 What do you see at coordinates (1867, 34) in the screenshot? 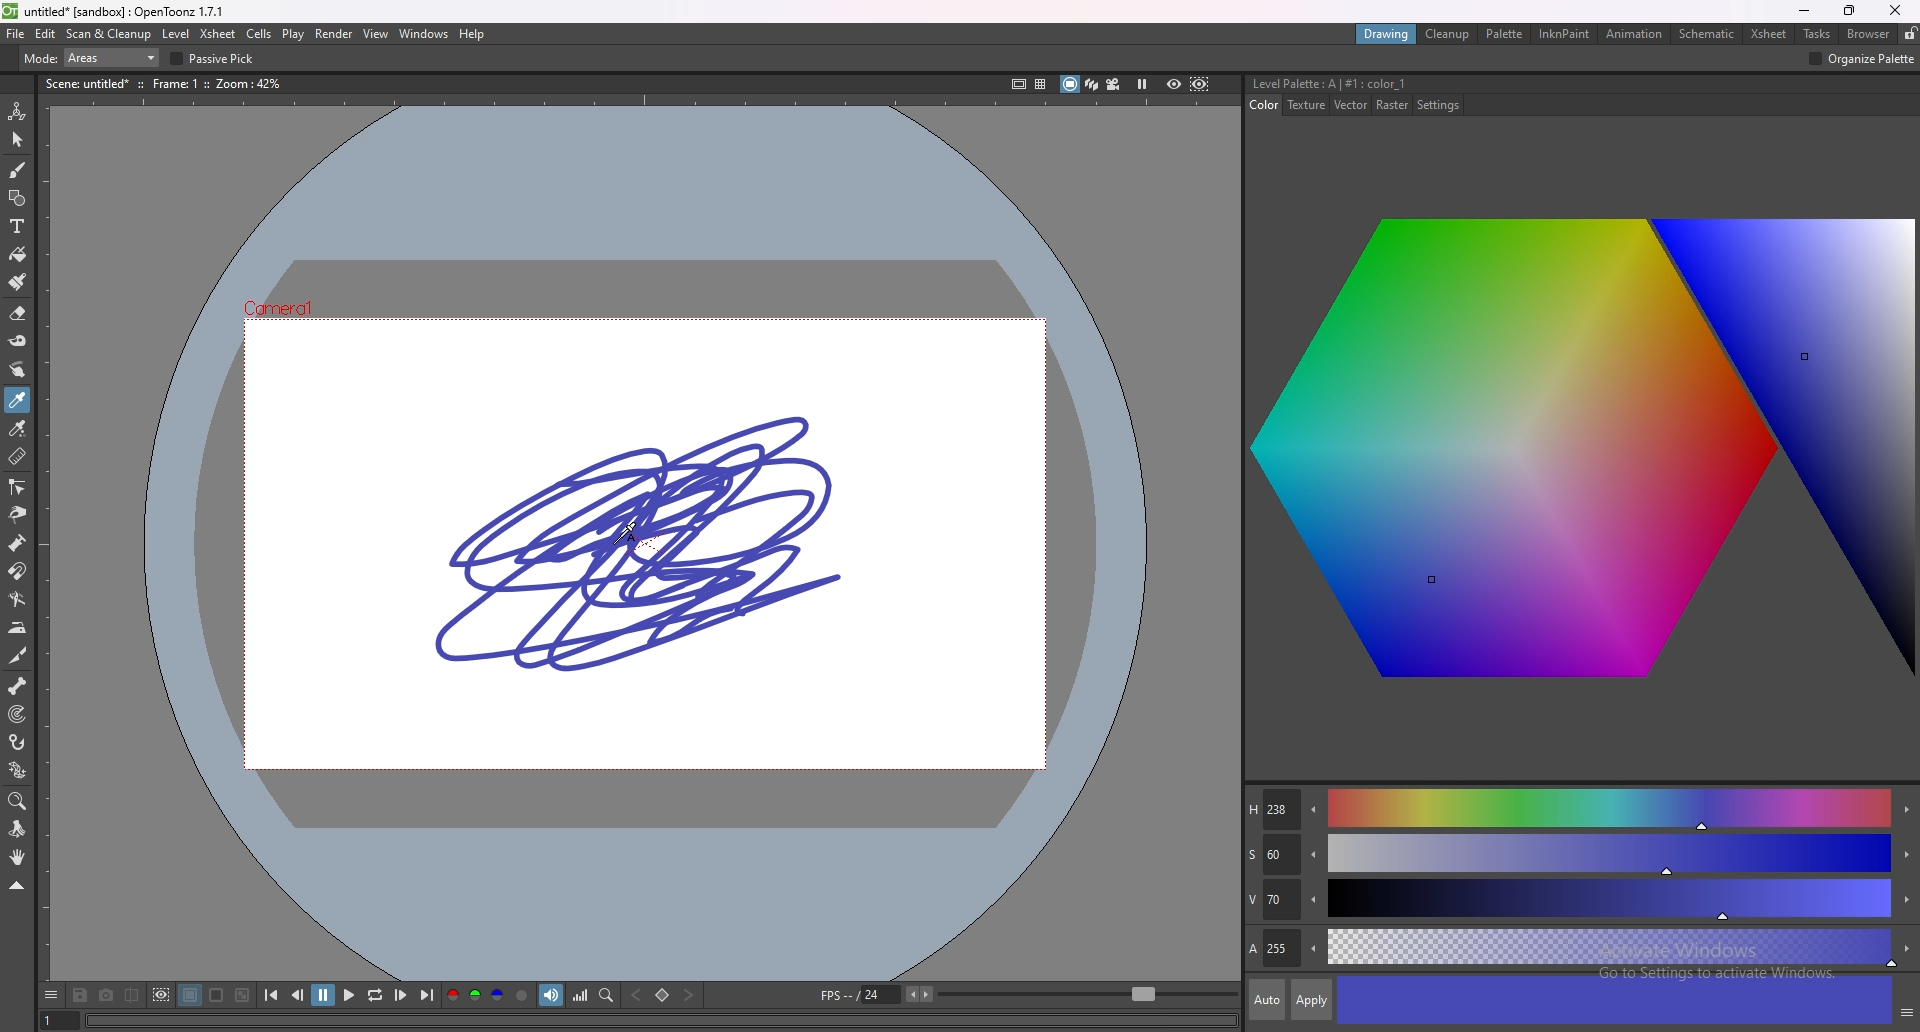
I see `browser` at bounding box center [1867, 34].